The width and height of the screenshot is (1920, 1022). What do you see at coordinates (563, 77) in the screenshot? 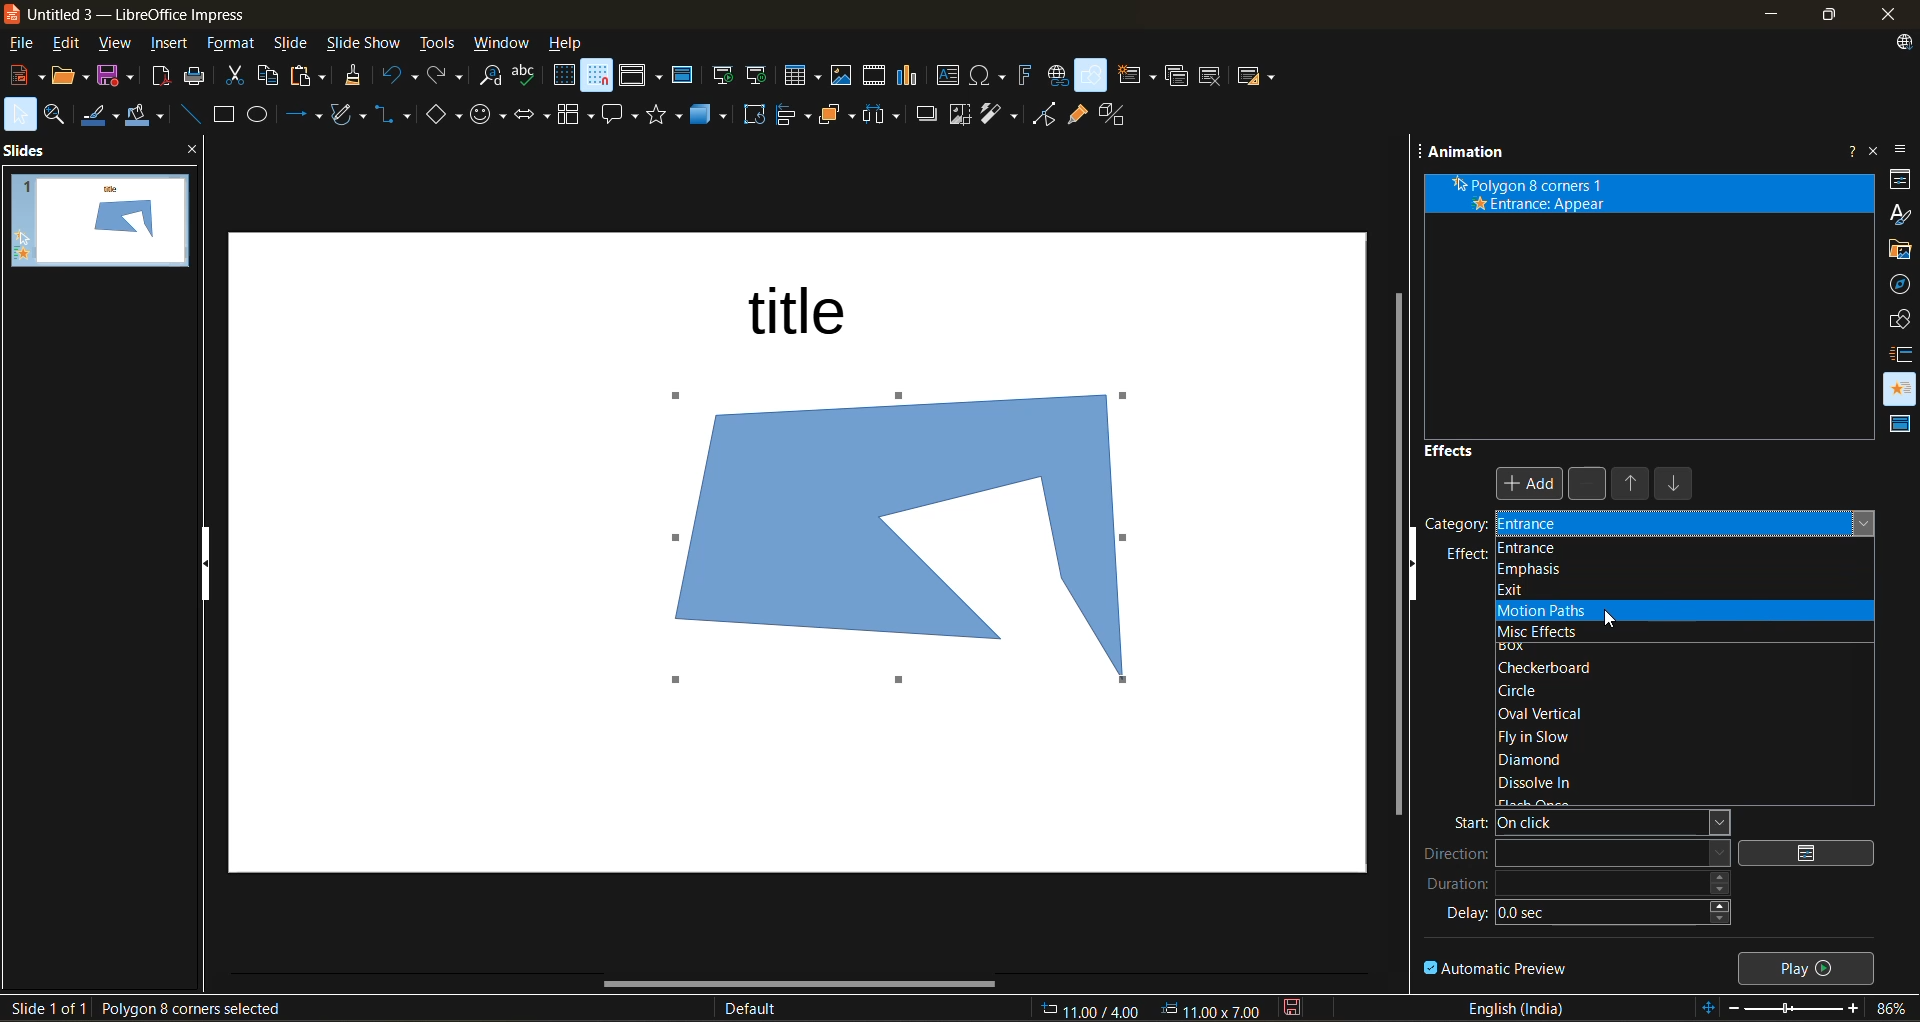
I see `display grid` at bounding box center [563, 77].